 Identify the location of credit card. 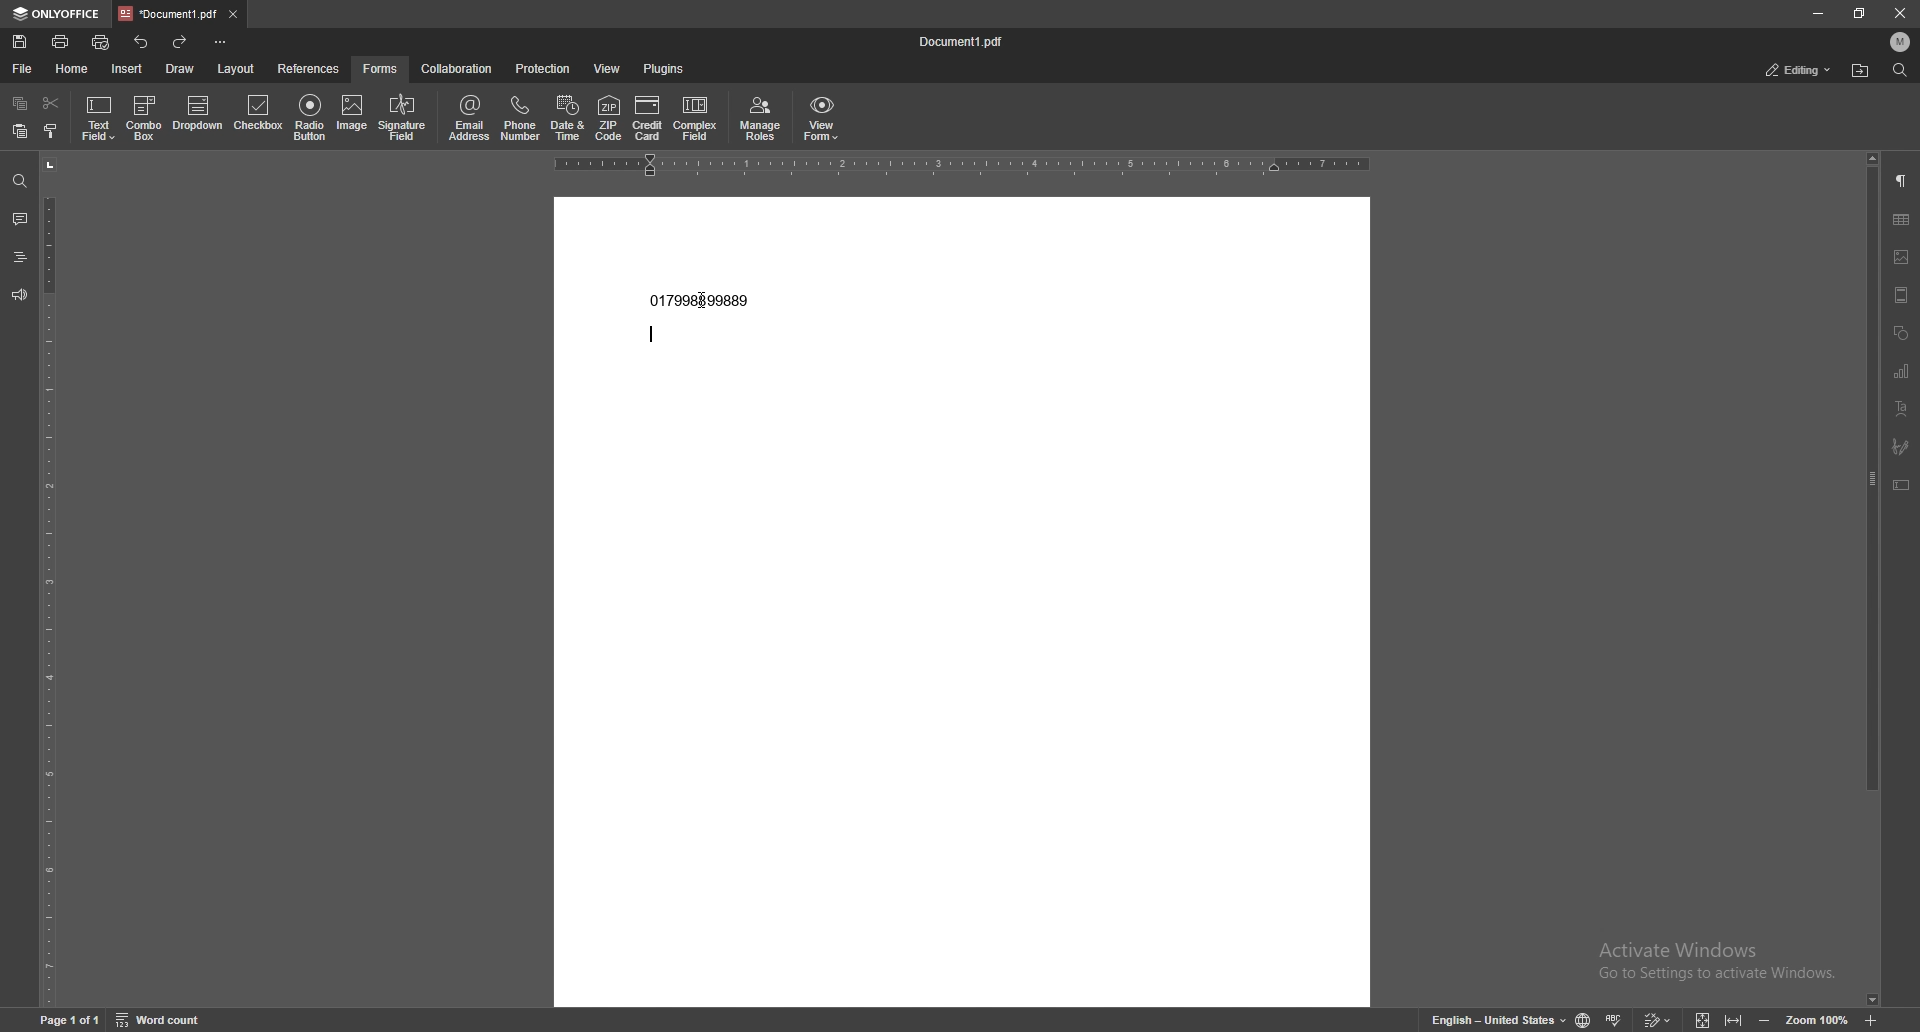
(648, 119).